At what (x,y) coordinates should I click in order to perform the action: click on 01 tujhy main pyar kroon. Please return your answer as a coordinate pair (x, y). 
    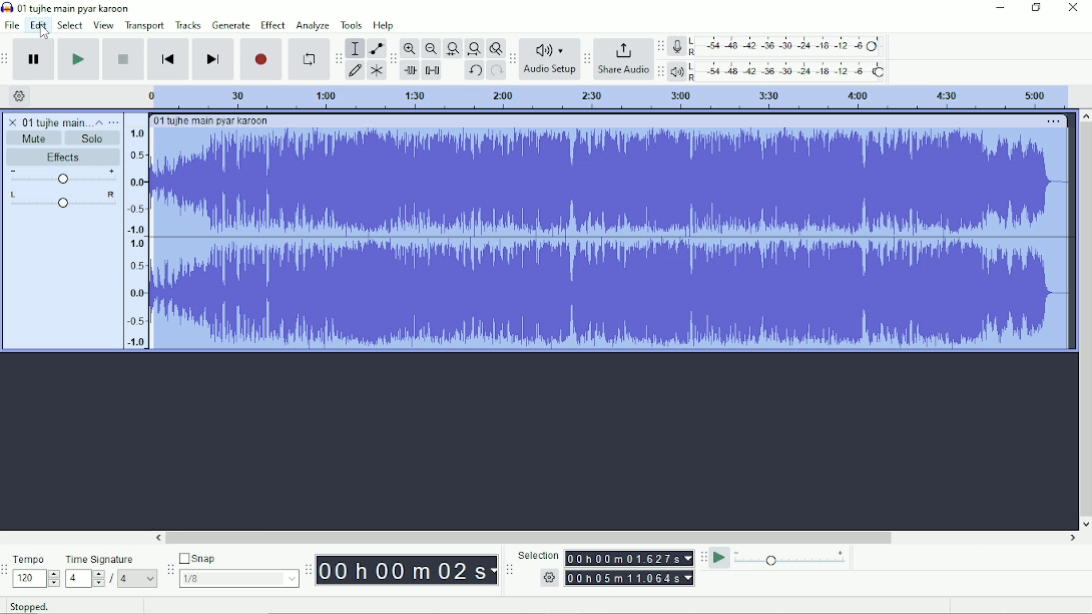
    Looking at the image, I should click on (211, 121).